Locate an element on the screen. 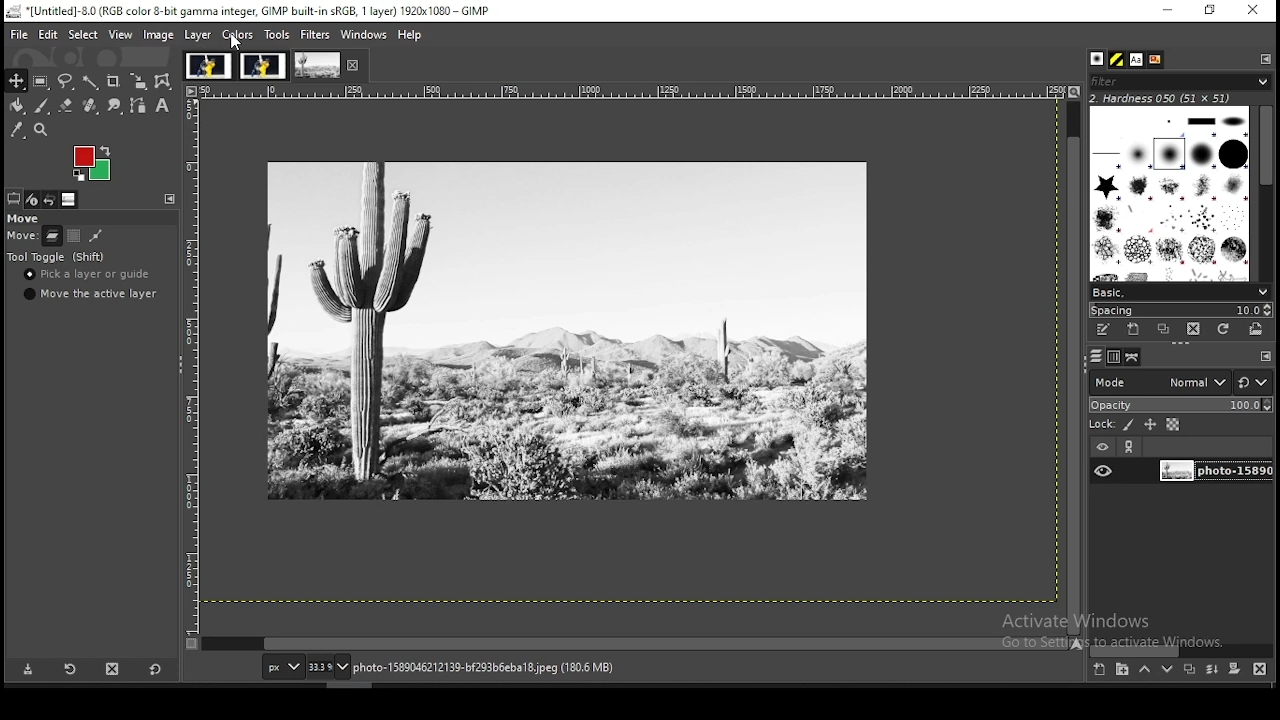 The image size is (1280, 720). view is located at coordinates (122, 35).